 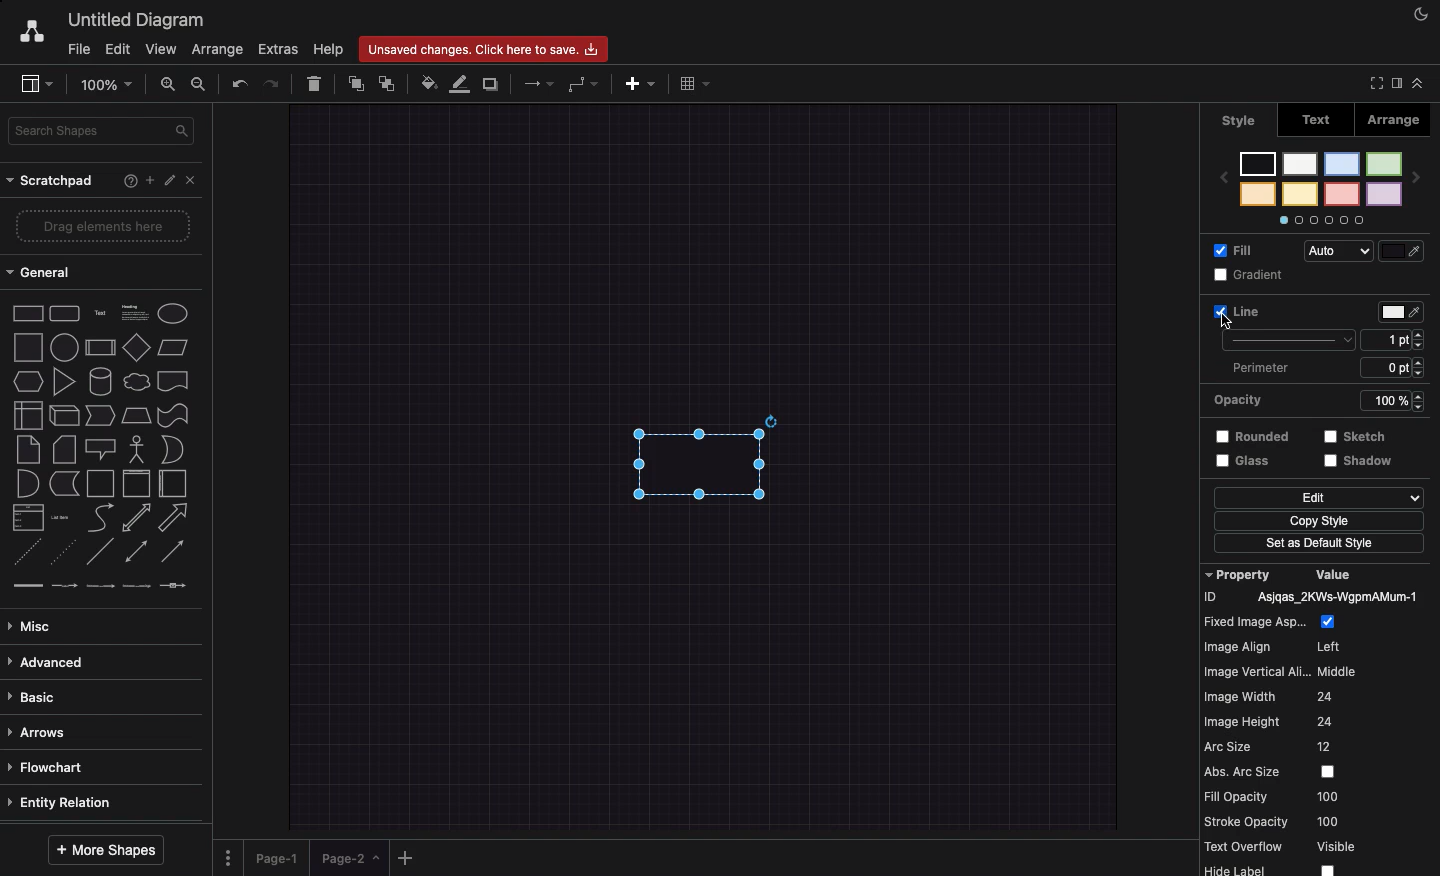 What do you see at coordinates (1324, 399) in the screenshot?
I see `Opacity ` at bounding box center [1324, 399].